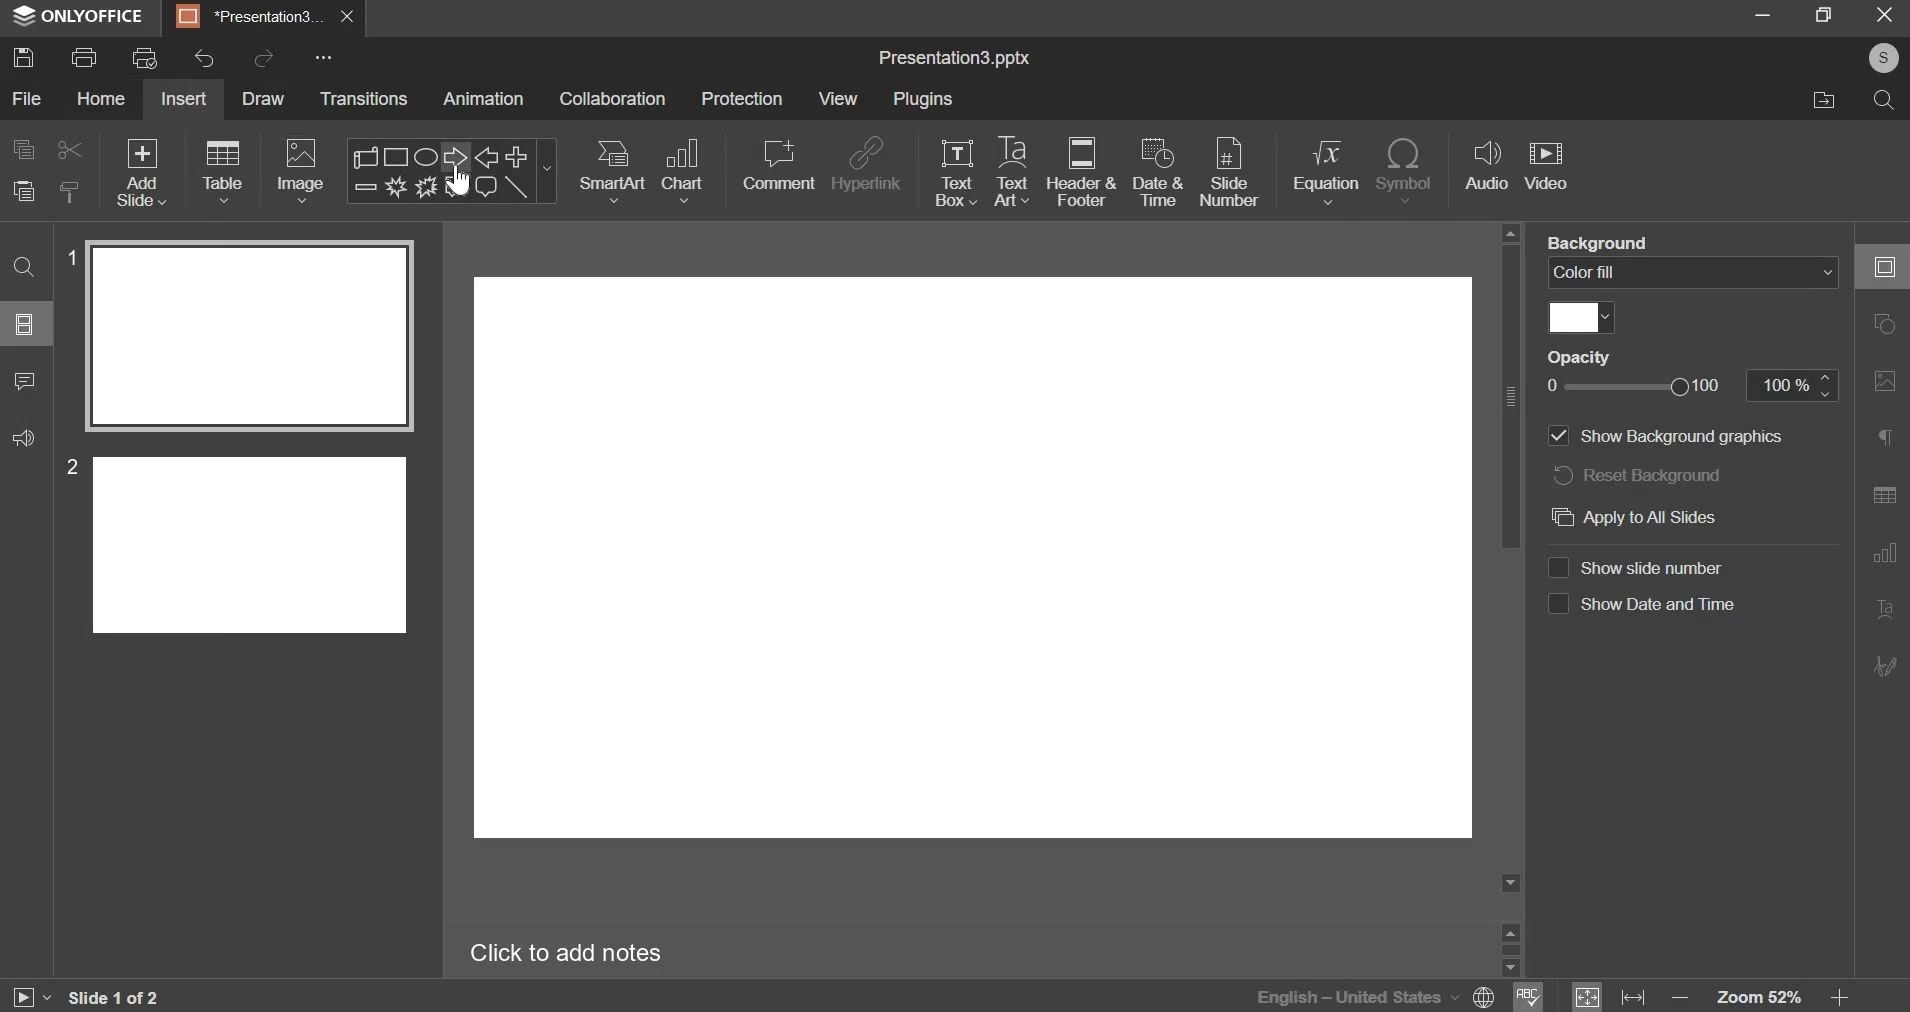  What do you see at coordinates (837, 100) in the screenshot?
I see `view` at bounding box center [837, 100].